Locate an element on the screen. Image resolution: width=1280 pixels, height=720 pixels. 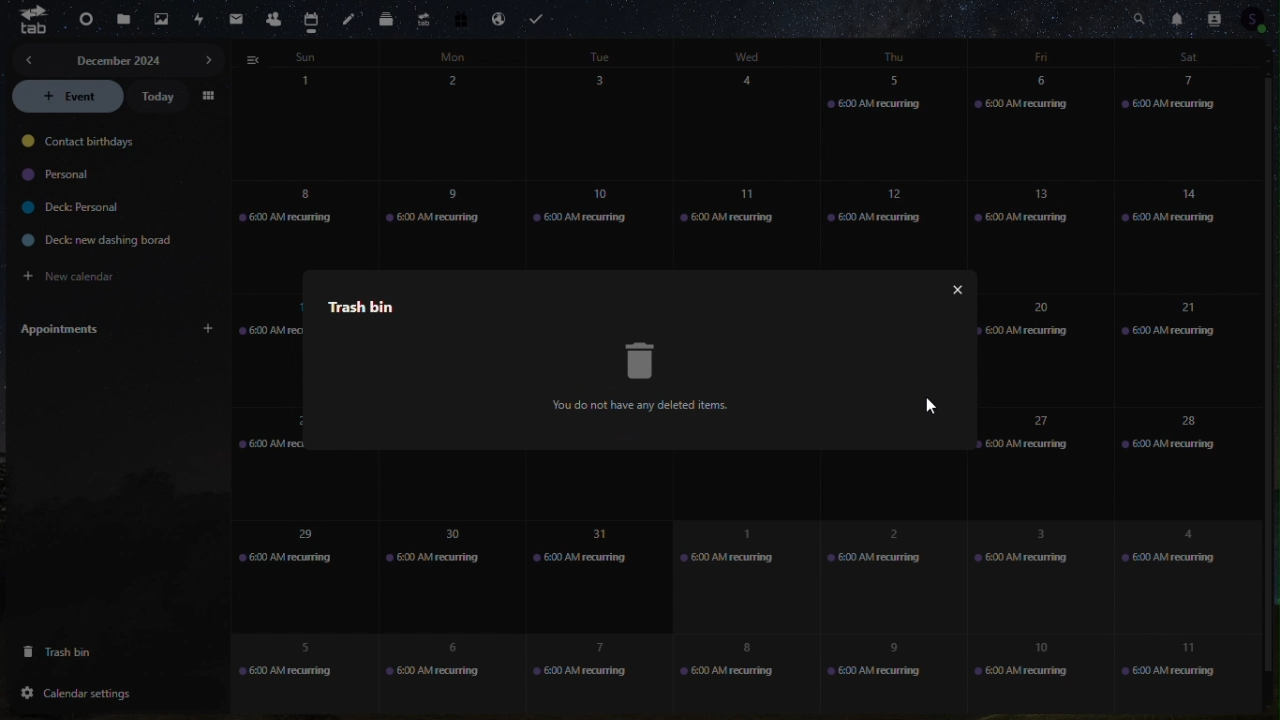
december 2024 is located at coordinates (119, 58).